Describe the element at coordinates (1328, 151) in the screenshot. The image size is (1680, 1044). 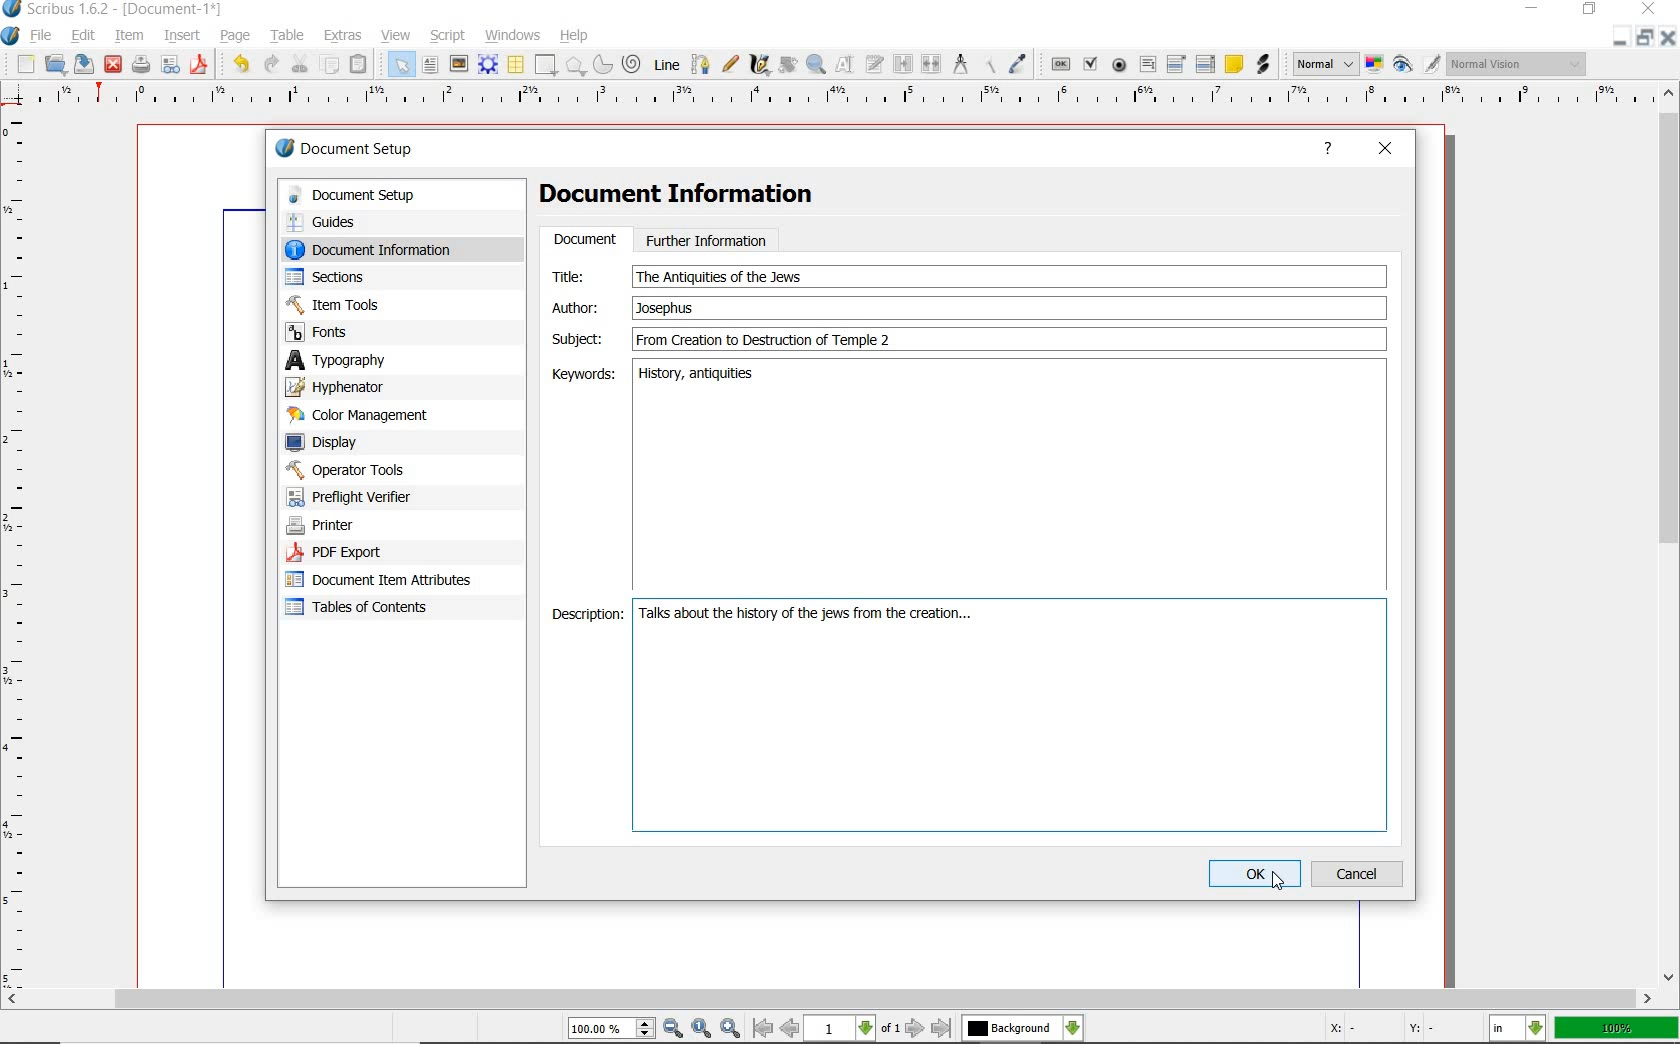
I see `help` at that location.